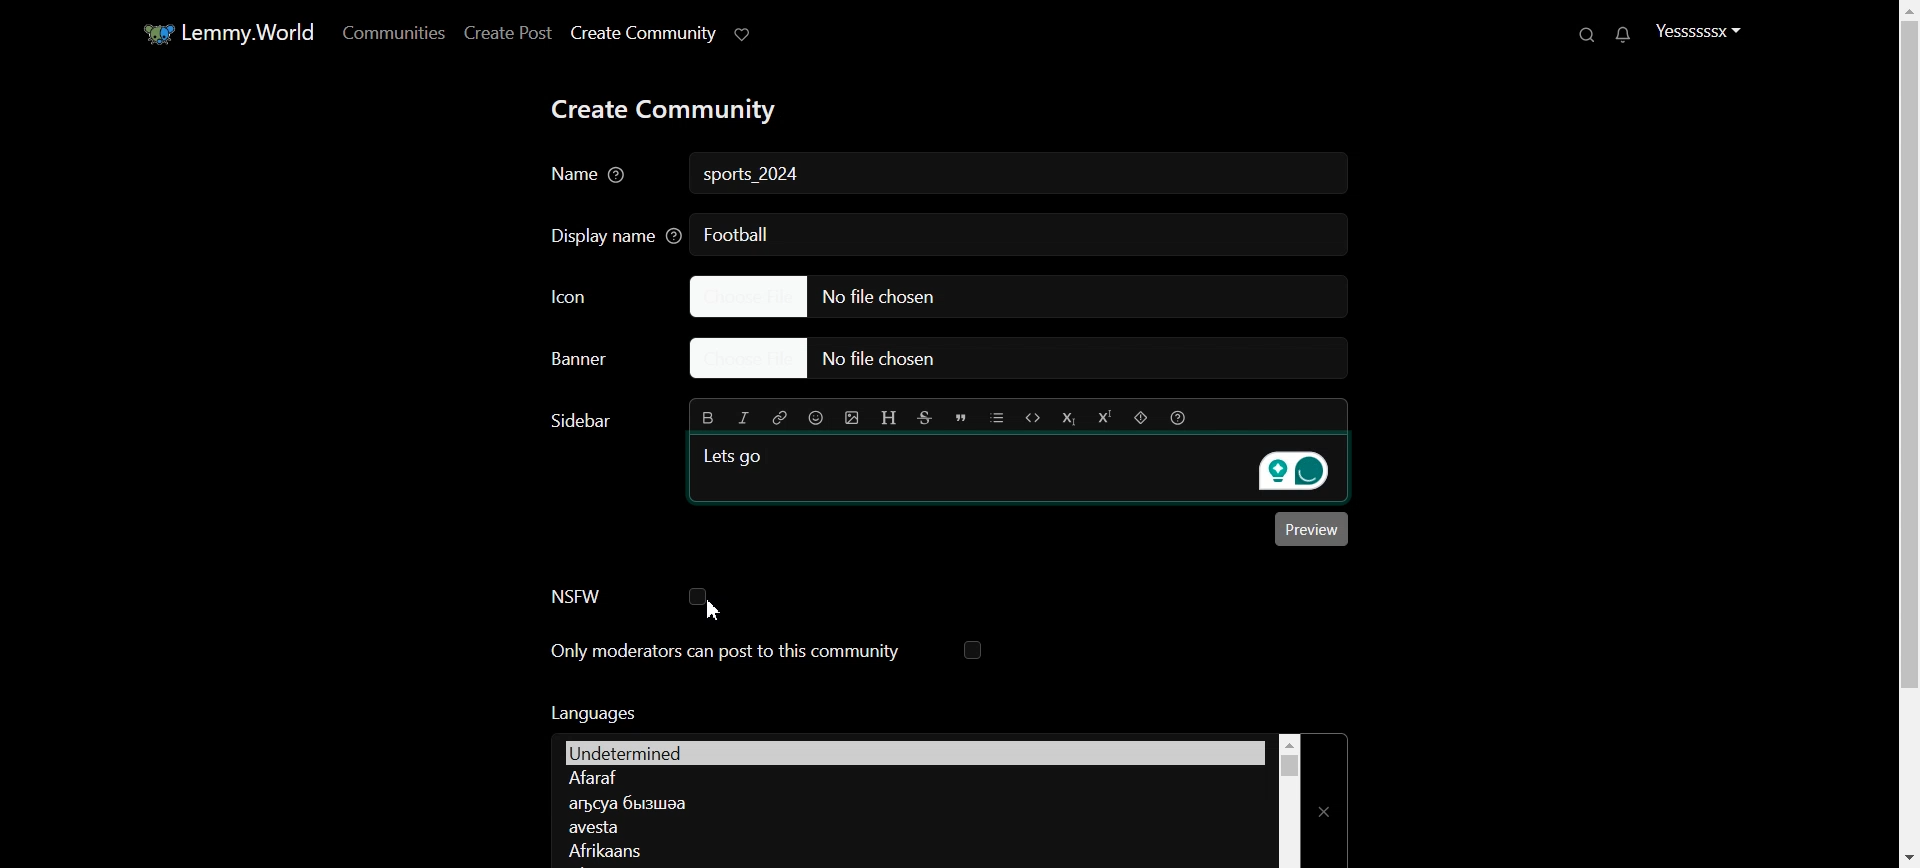 The height and width of the screenshot is (868, 1920). I want to click on Text, so click(754, 176).